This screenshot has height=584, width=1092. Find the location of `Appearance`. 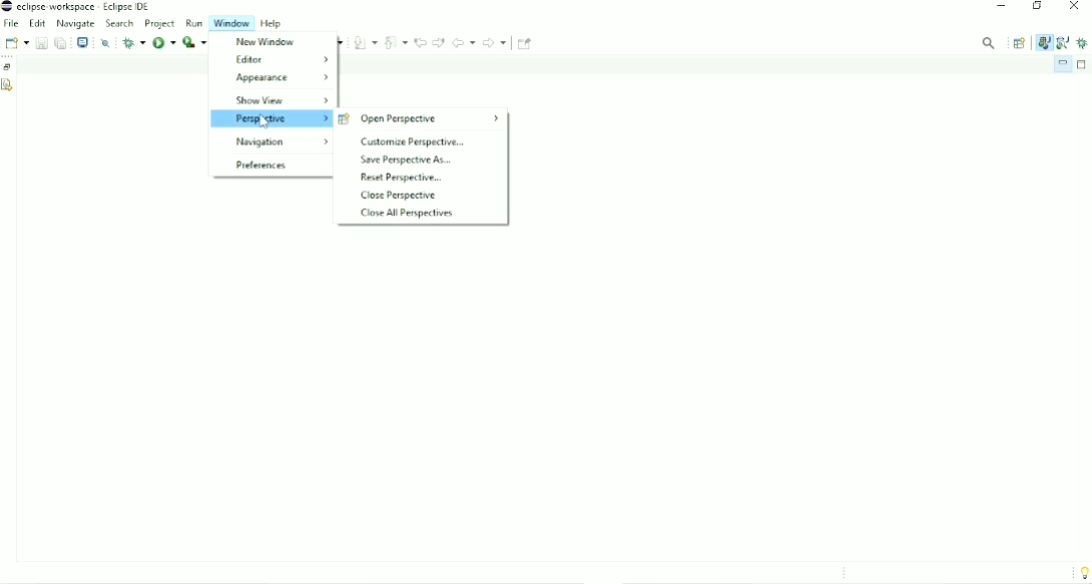

Appearance is located at coordinates (281, 78).